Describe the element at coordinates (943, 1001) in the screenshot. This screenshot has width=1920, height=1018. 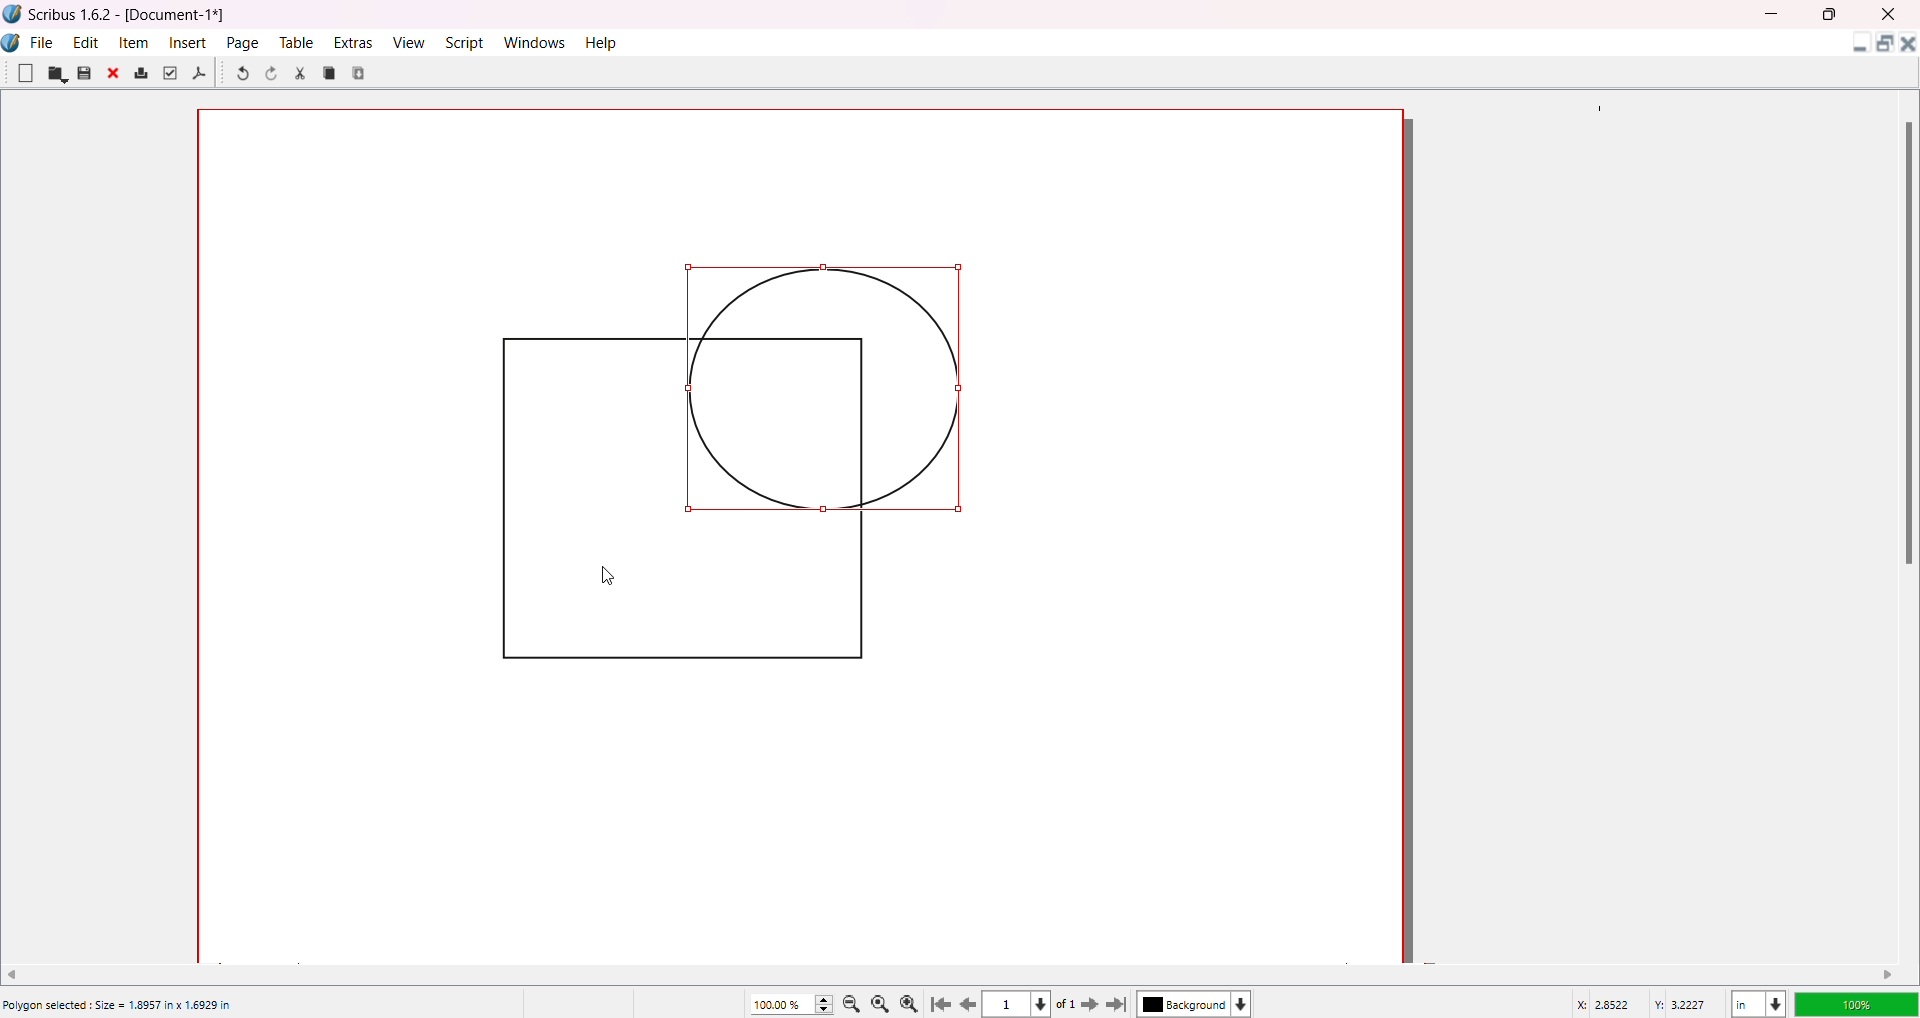
I see `First Page` at that location.